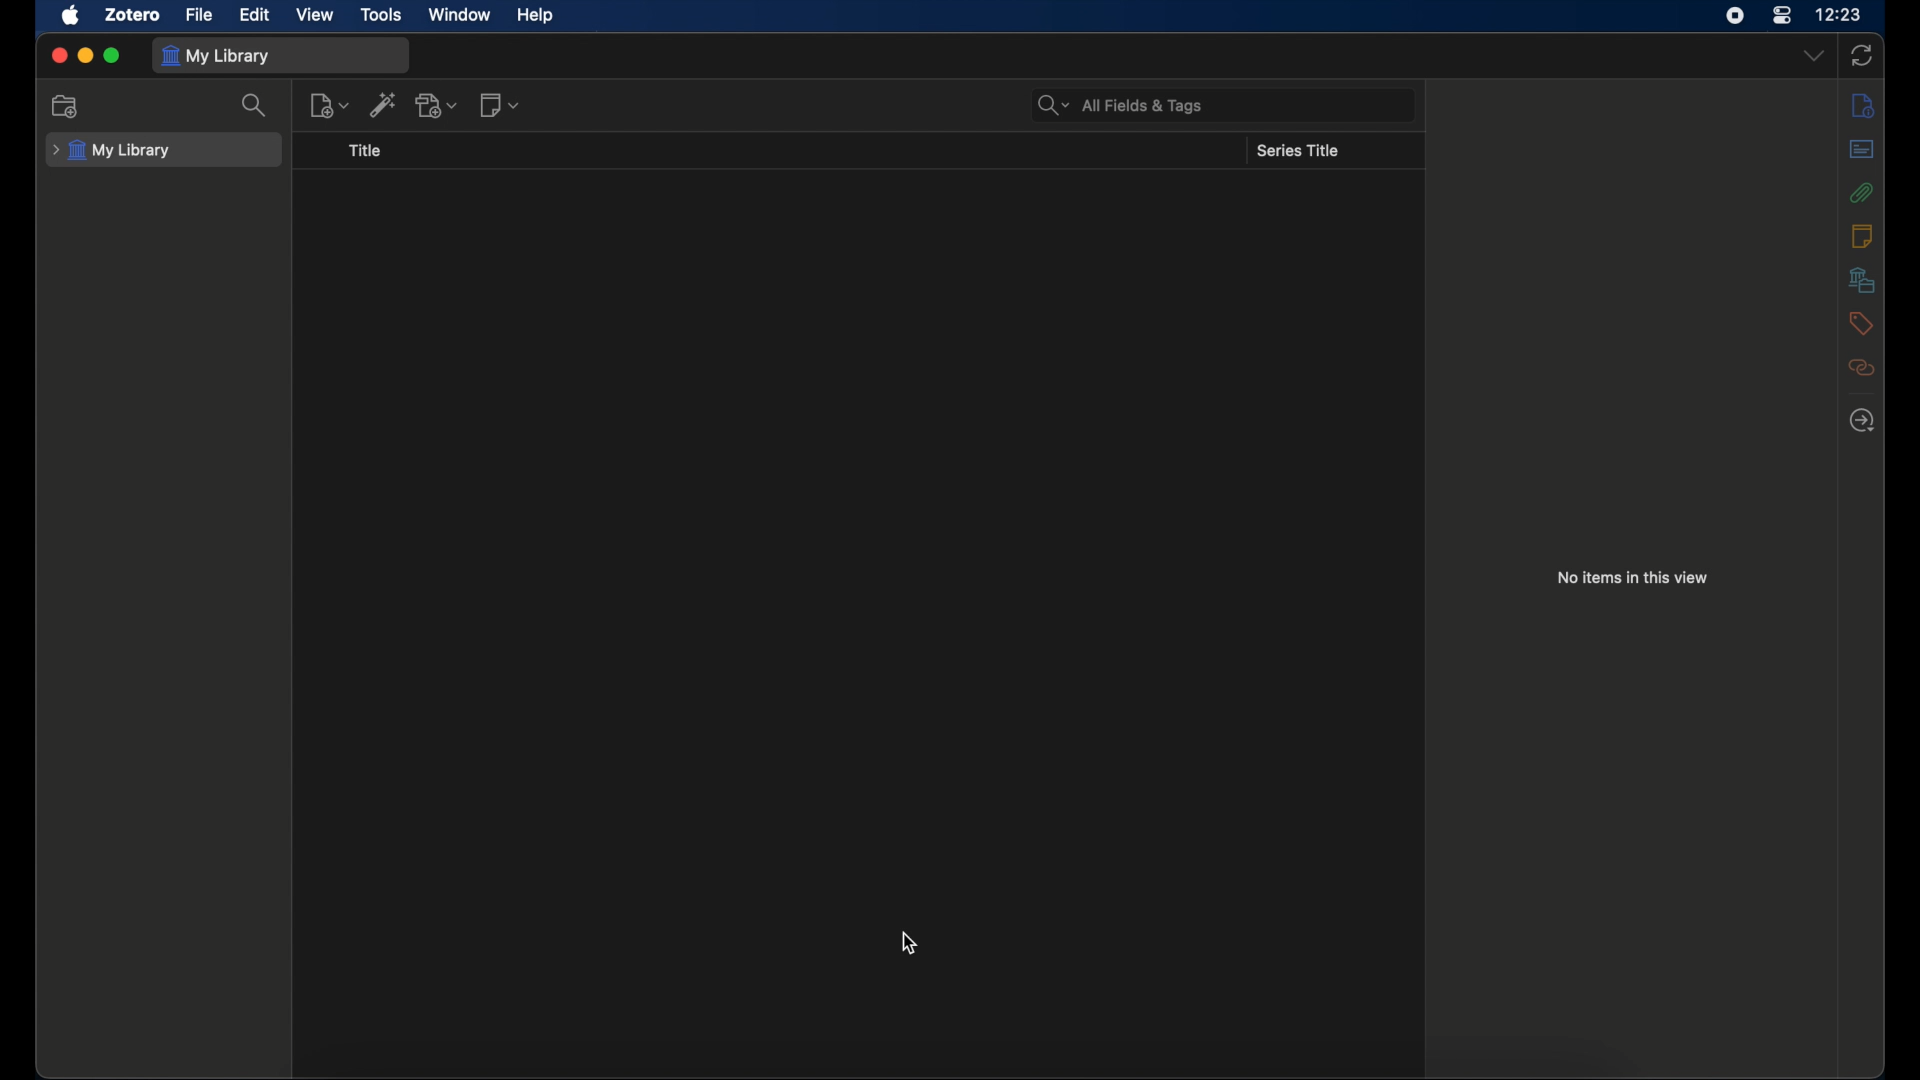 This screenshot has width=1920, height=1080. What do you see at coordinates (1862, 367) in the screenshot?
I see `related` at bounding box center [1862, 367].